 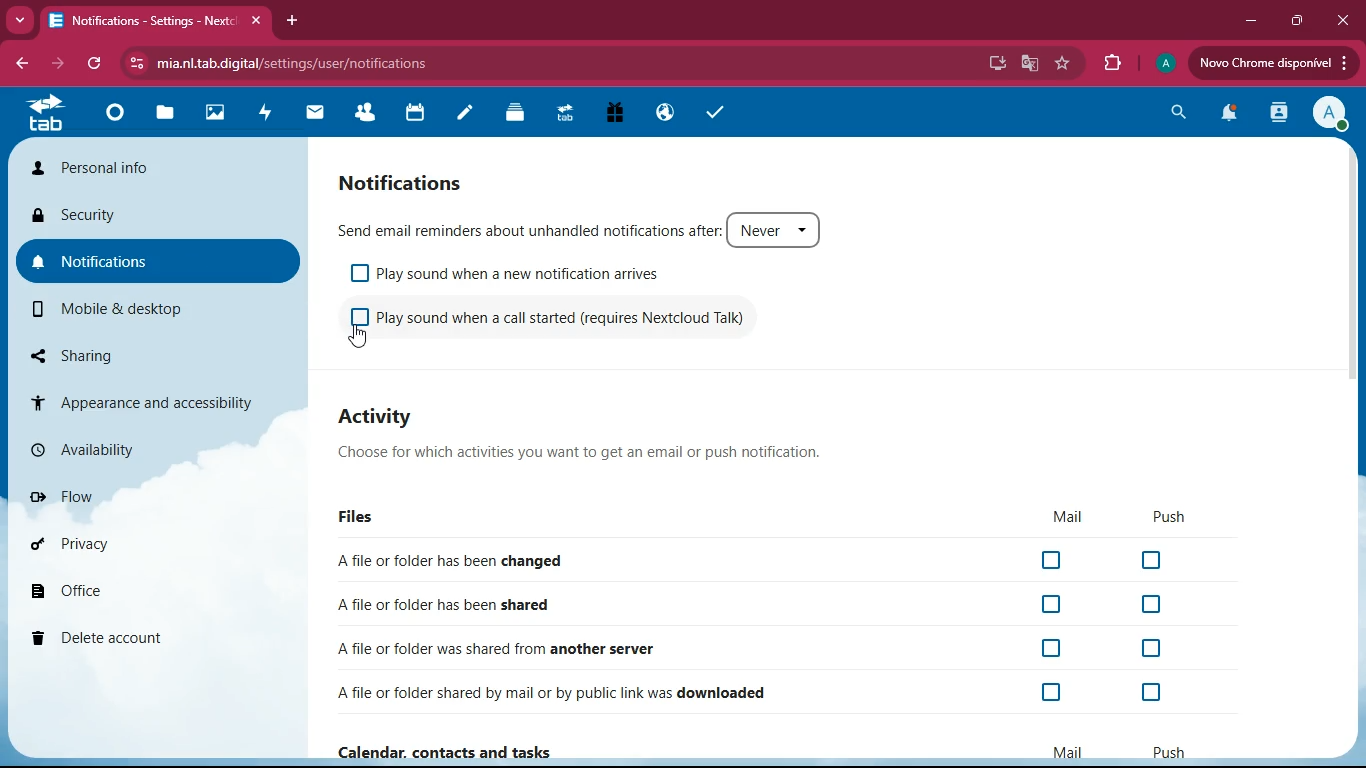 I want to click on availability, so click(x=83, y=449).